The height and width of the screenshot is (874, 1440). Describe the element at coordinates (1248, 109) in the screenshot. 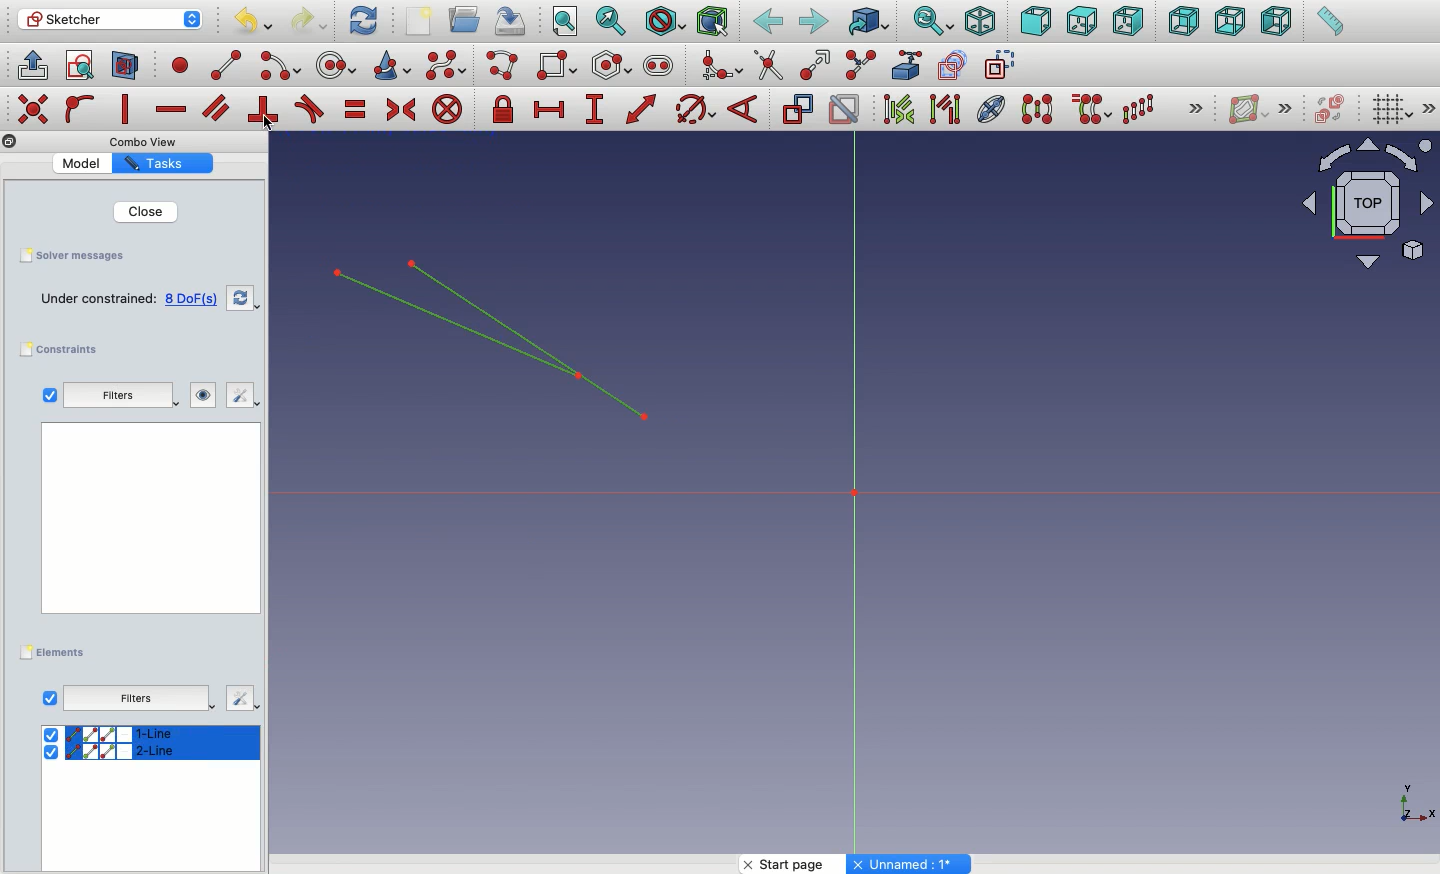

I see `Show/hide B-spline information layer` at that location.